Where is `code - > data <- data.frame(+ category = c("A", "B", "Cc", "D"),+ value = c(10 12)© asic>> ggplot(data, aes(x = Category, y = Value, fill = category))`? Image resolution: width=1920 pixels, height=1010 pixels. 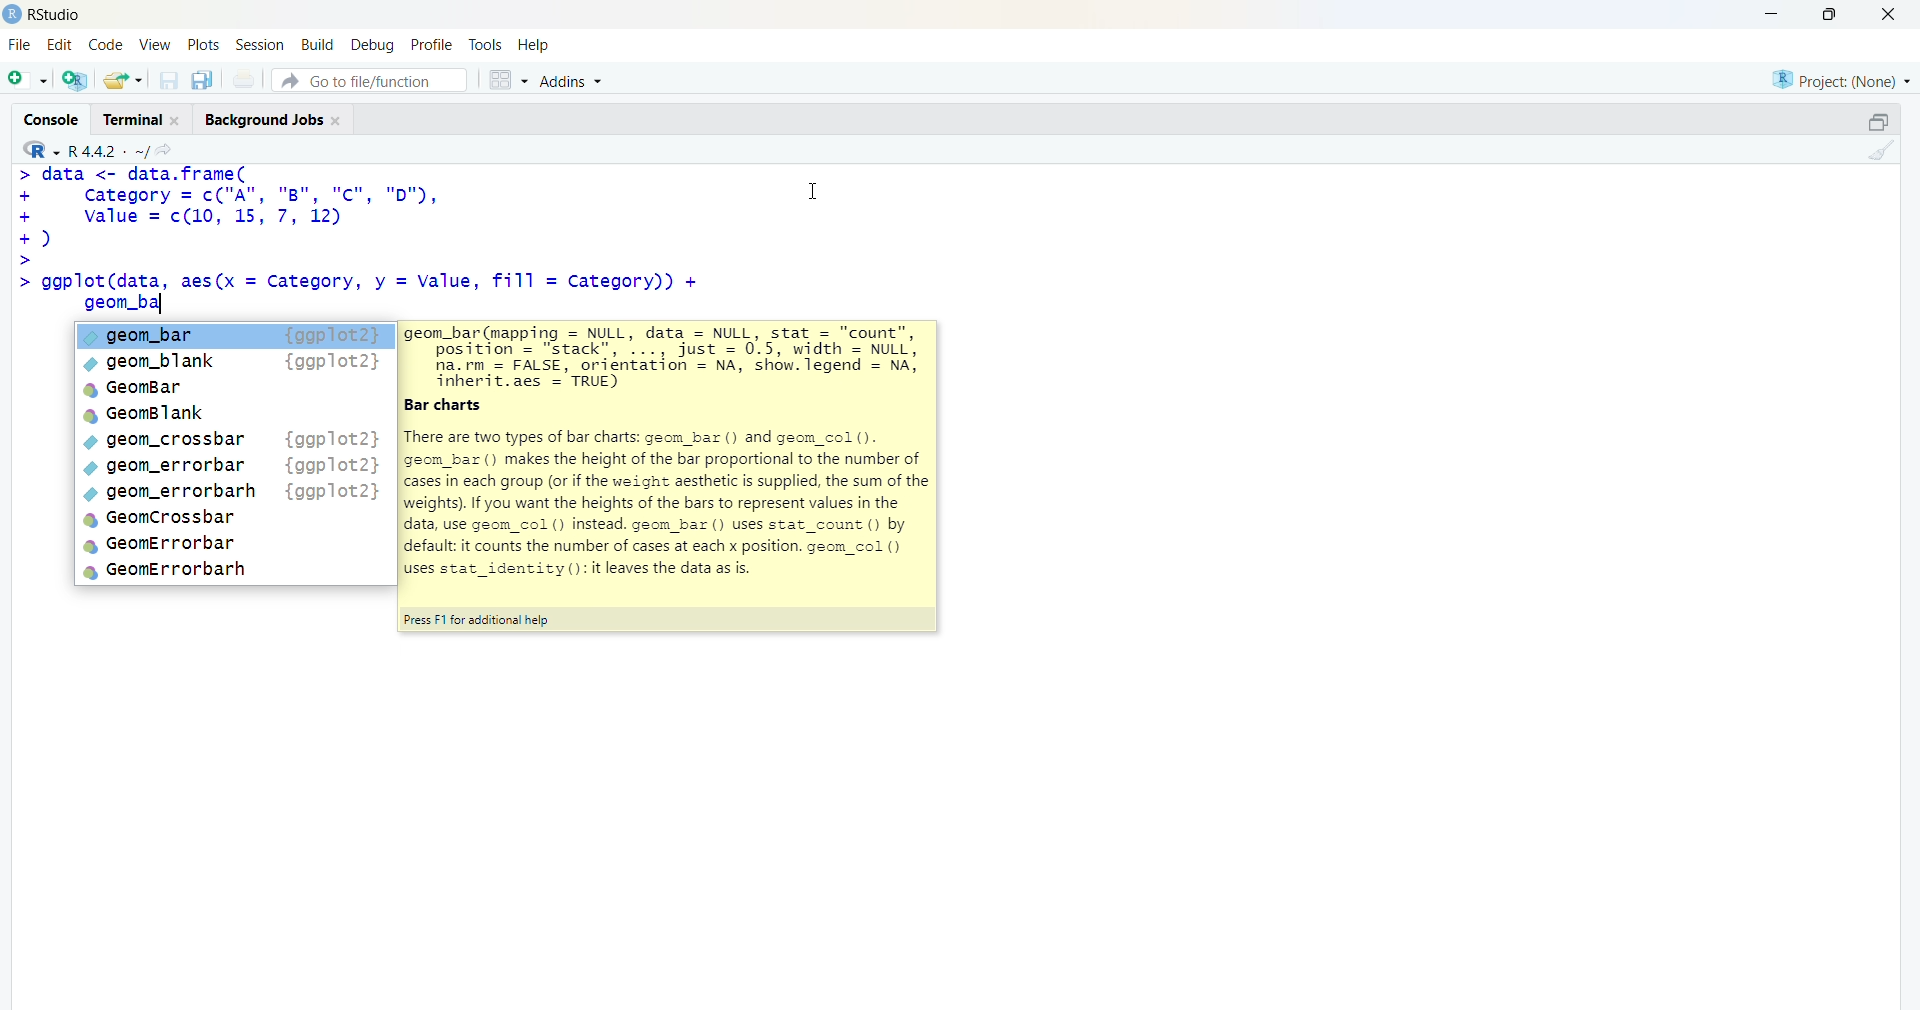
code - > data <- data.frame(+ category = c("A", "B", "Cc", "D"),+ value = c(10 12)© asic>> ggplot(data, aes(x = Category, y = Value, fill = category)) is located at coordinates (361, 239).